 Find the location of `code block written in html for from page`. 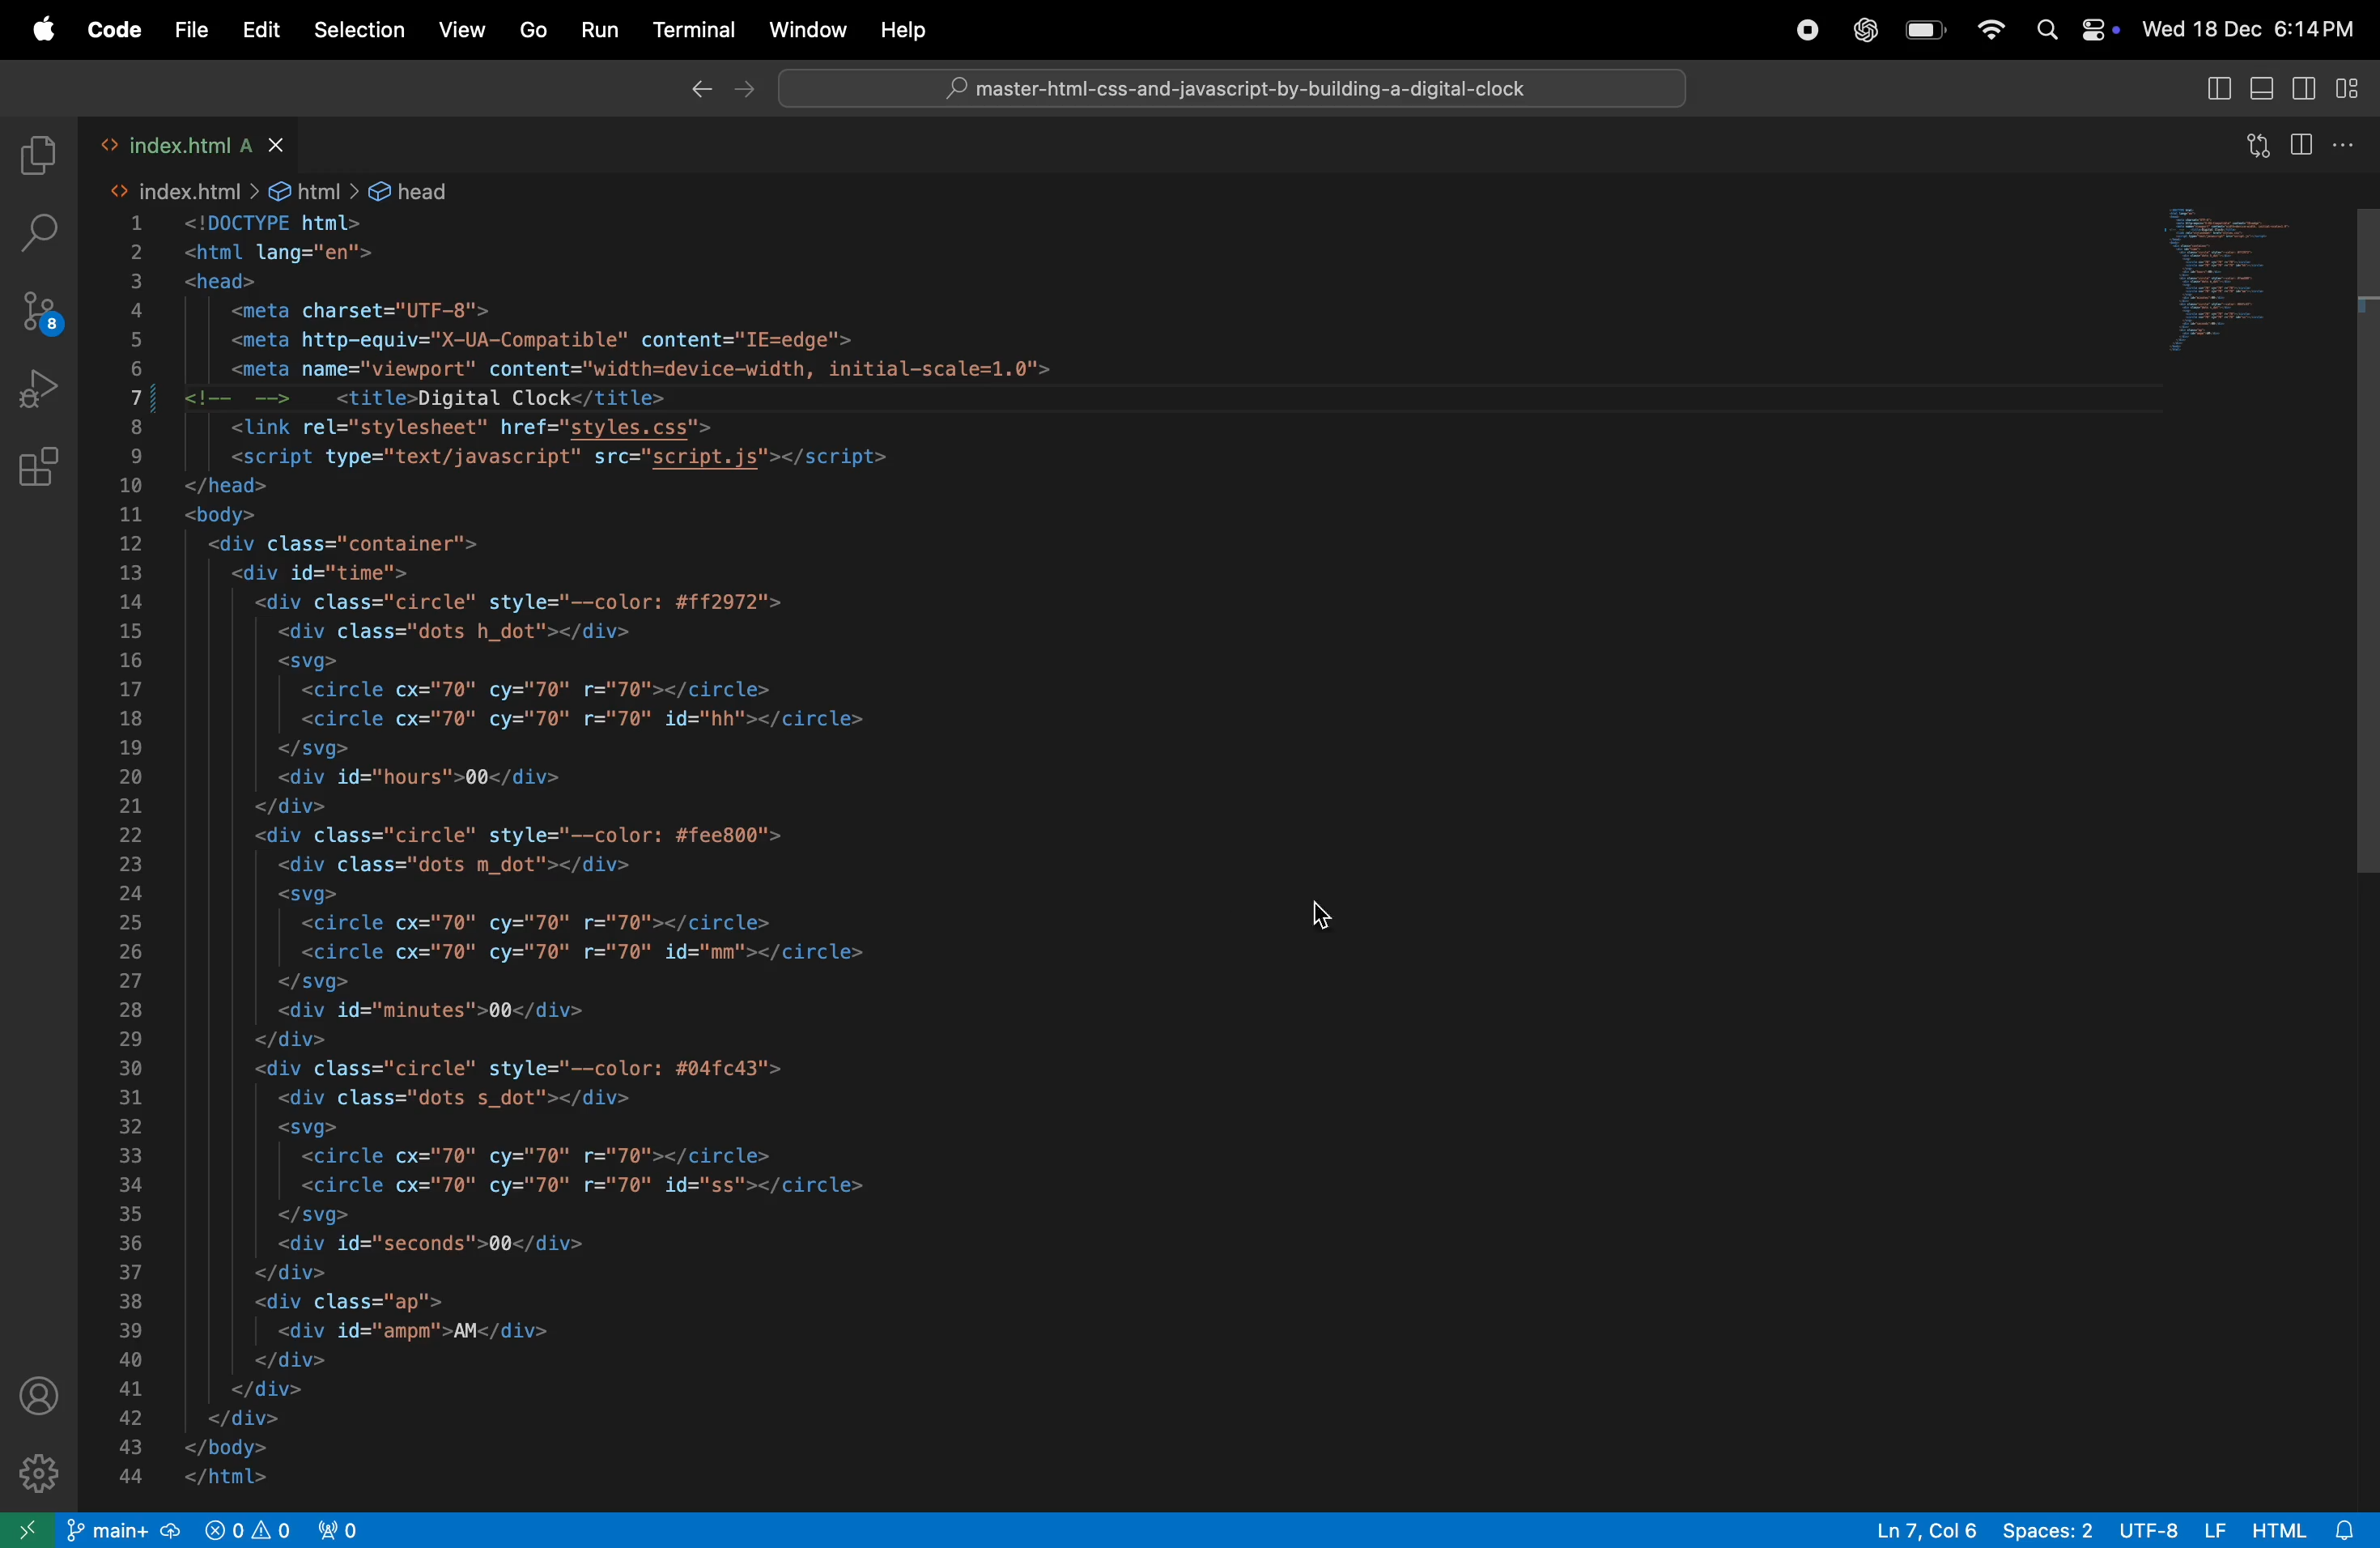

code block written in html for from page is located at coordinates (832, 954).